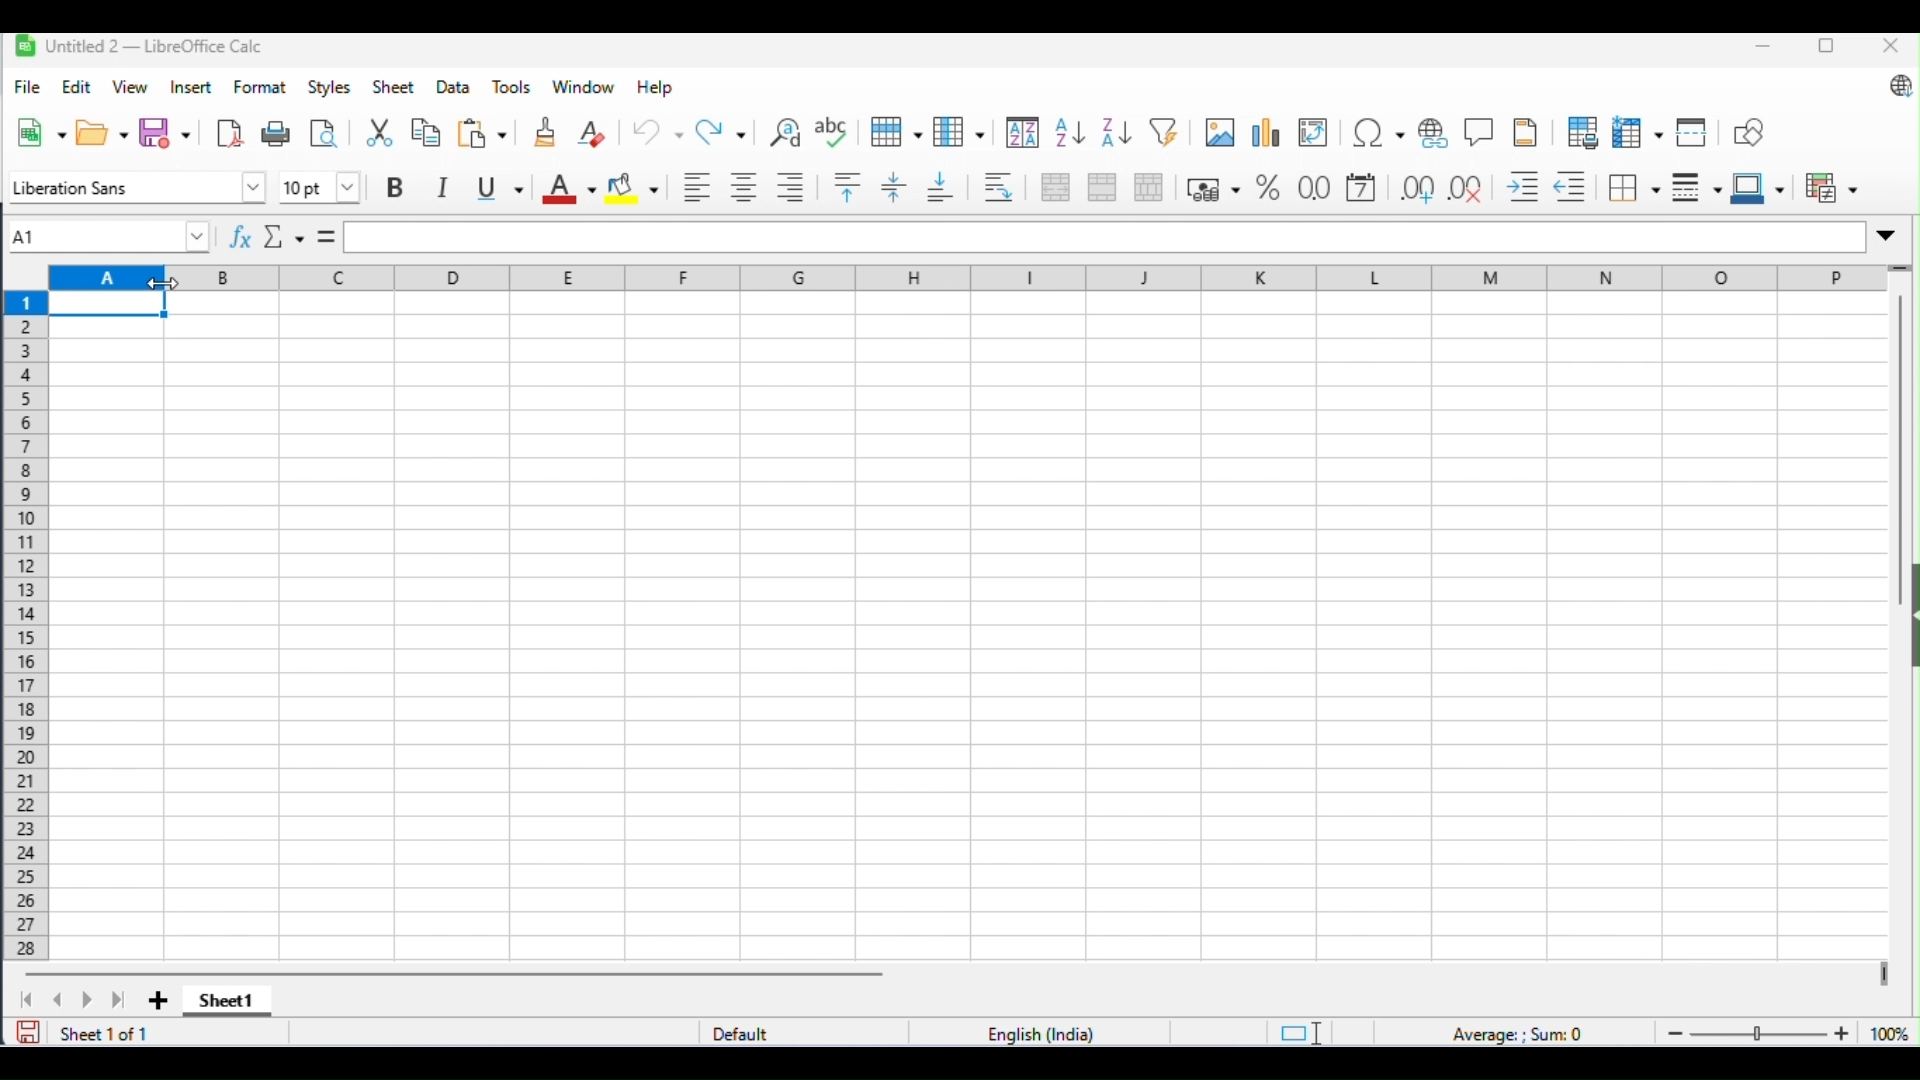 The height and width of the screenshot is (1080, 1920). I want to click on format as number, so click(1314, 187).